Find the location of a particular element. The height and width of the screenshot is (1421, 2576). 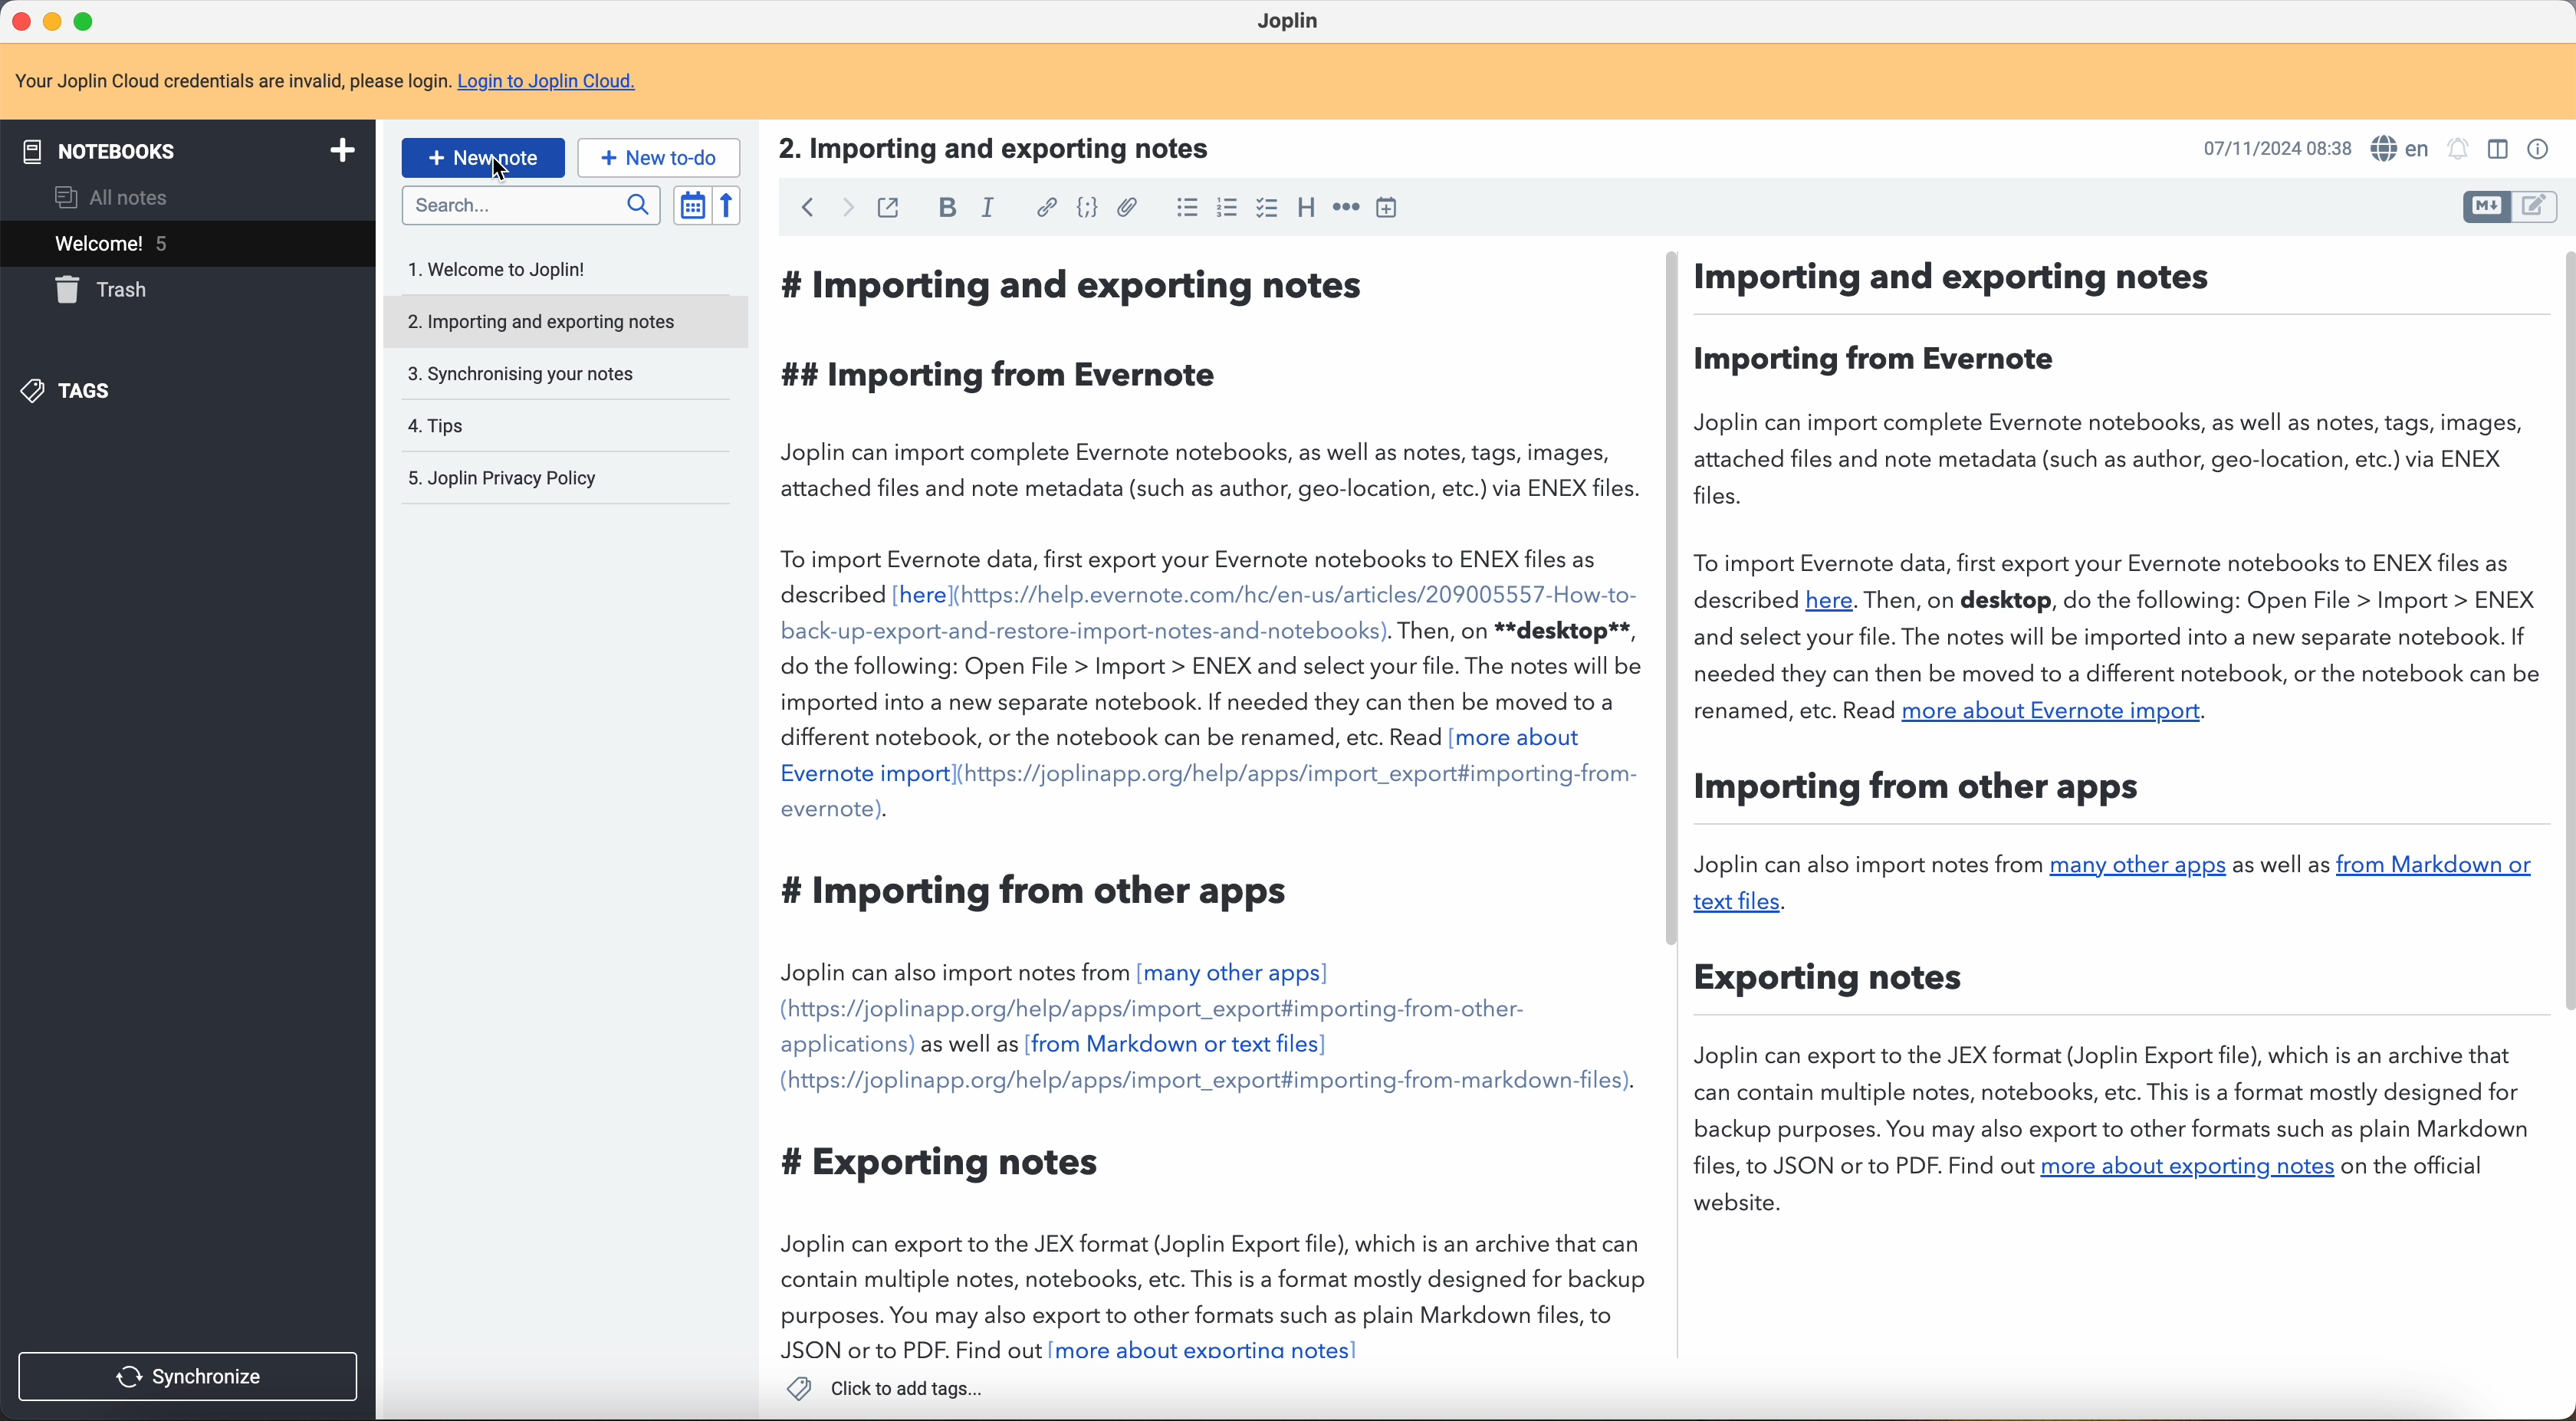

click to add tags is located at coordinates (882, 1391).